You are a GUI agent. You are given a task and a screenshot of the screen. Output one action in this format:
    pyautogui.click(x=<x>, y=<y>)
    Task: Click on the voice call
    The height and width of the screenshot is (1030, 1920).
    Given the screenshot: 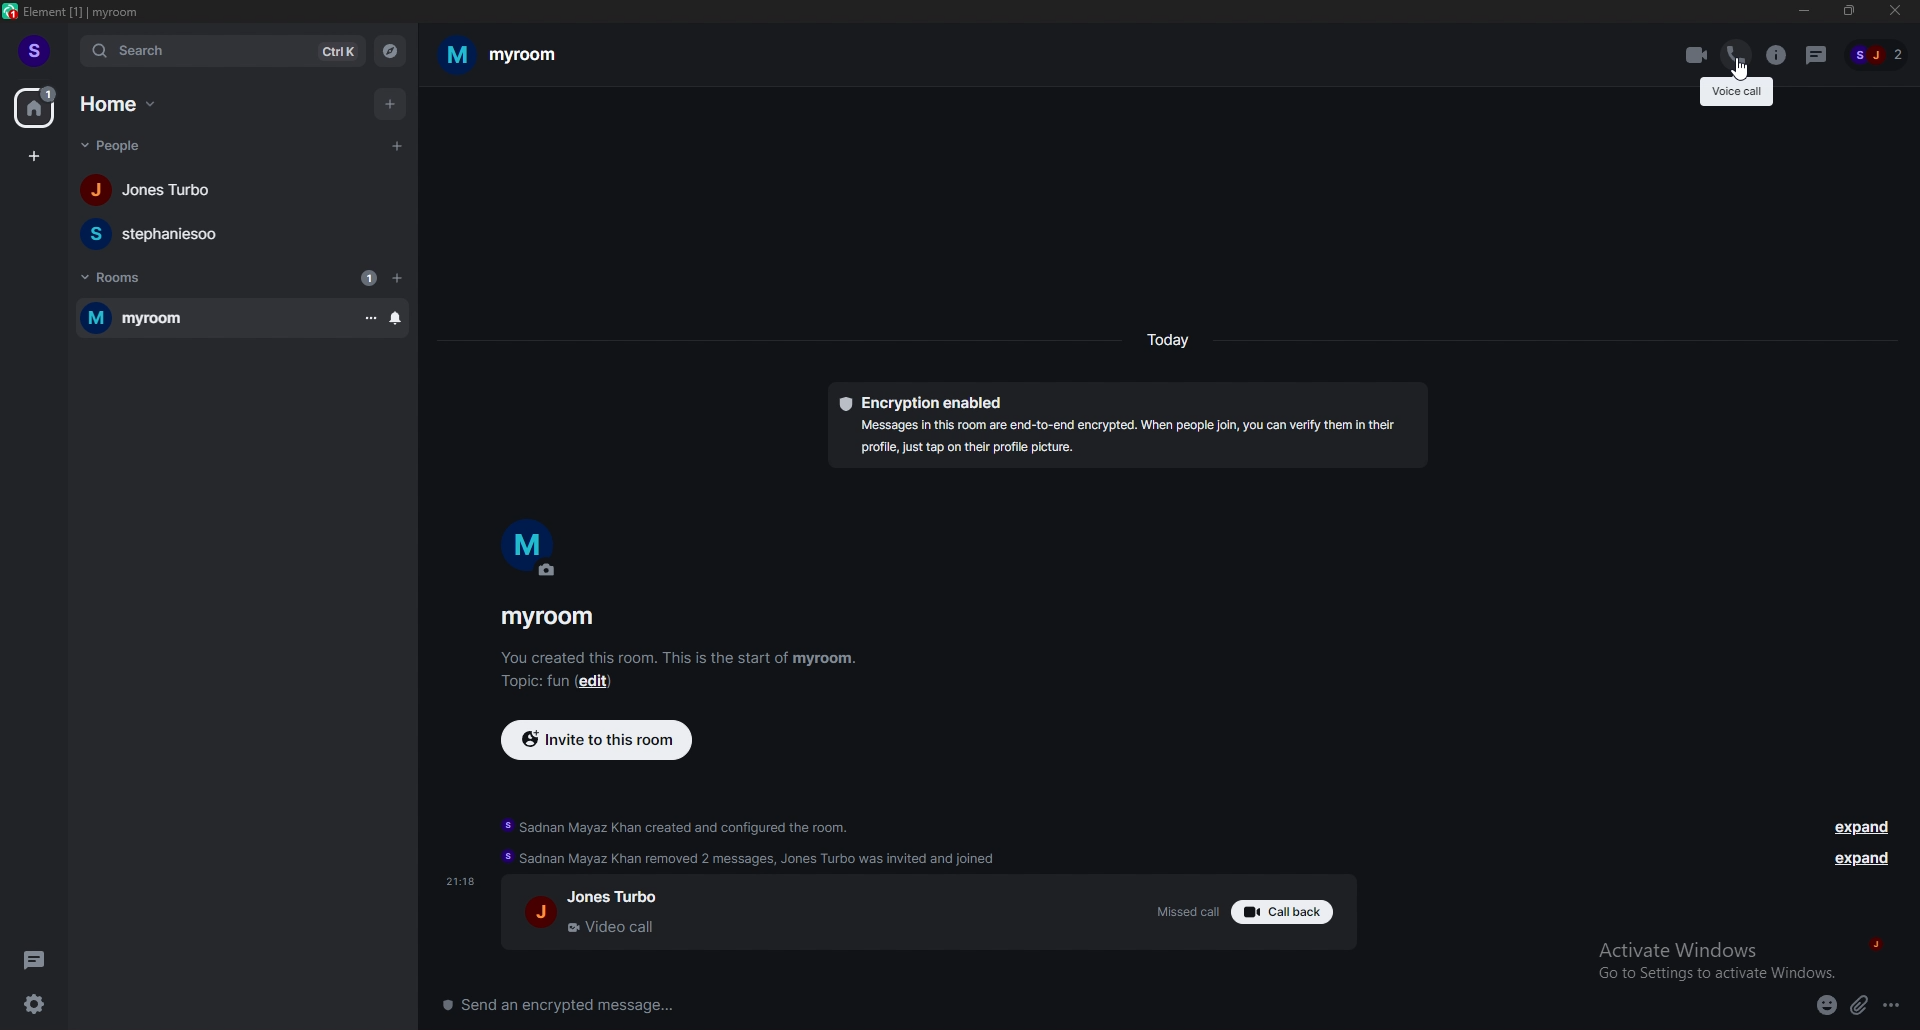 What is the action you would take?
    pyautogui.click(x=1737, y=93)
    